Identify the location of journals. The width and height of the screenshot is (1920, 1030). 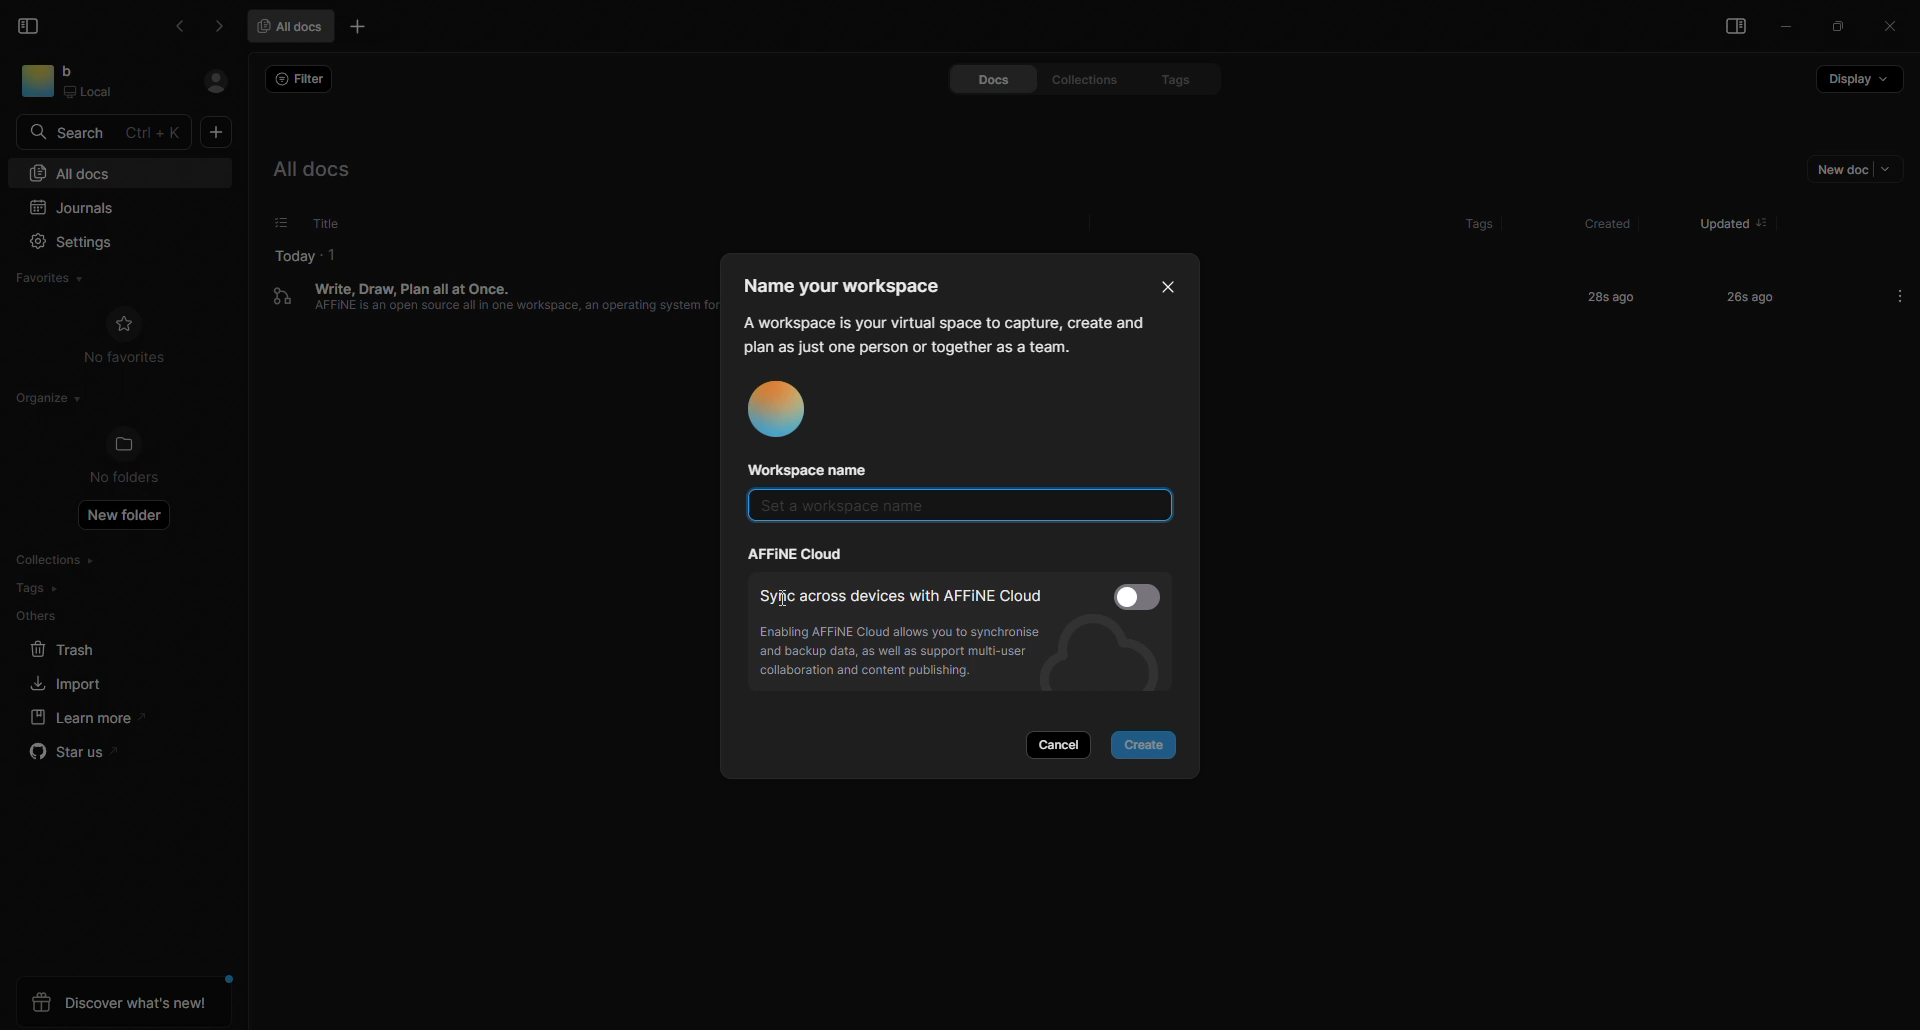
(84, 205).